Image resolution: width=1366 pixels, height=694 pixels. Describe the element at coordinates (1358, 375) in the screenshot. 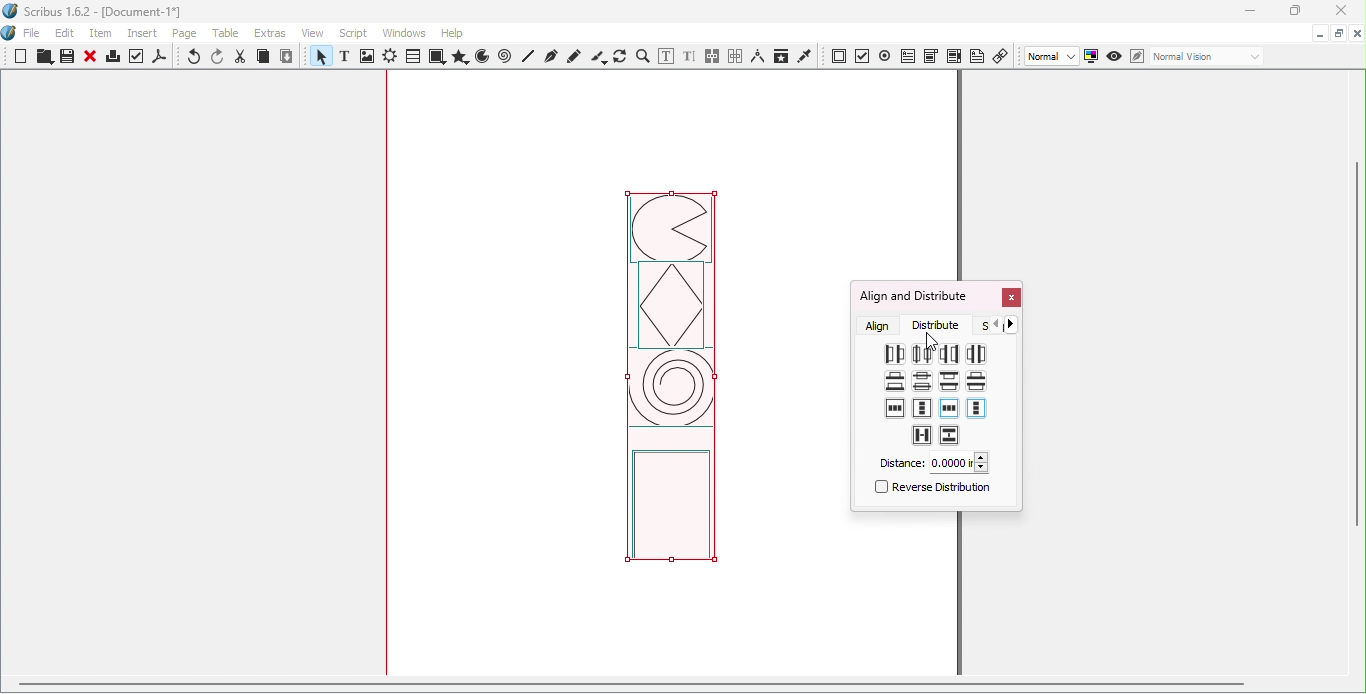

I see `Vertical scroll bar` at that location.